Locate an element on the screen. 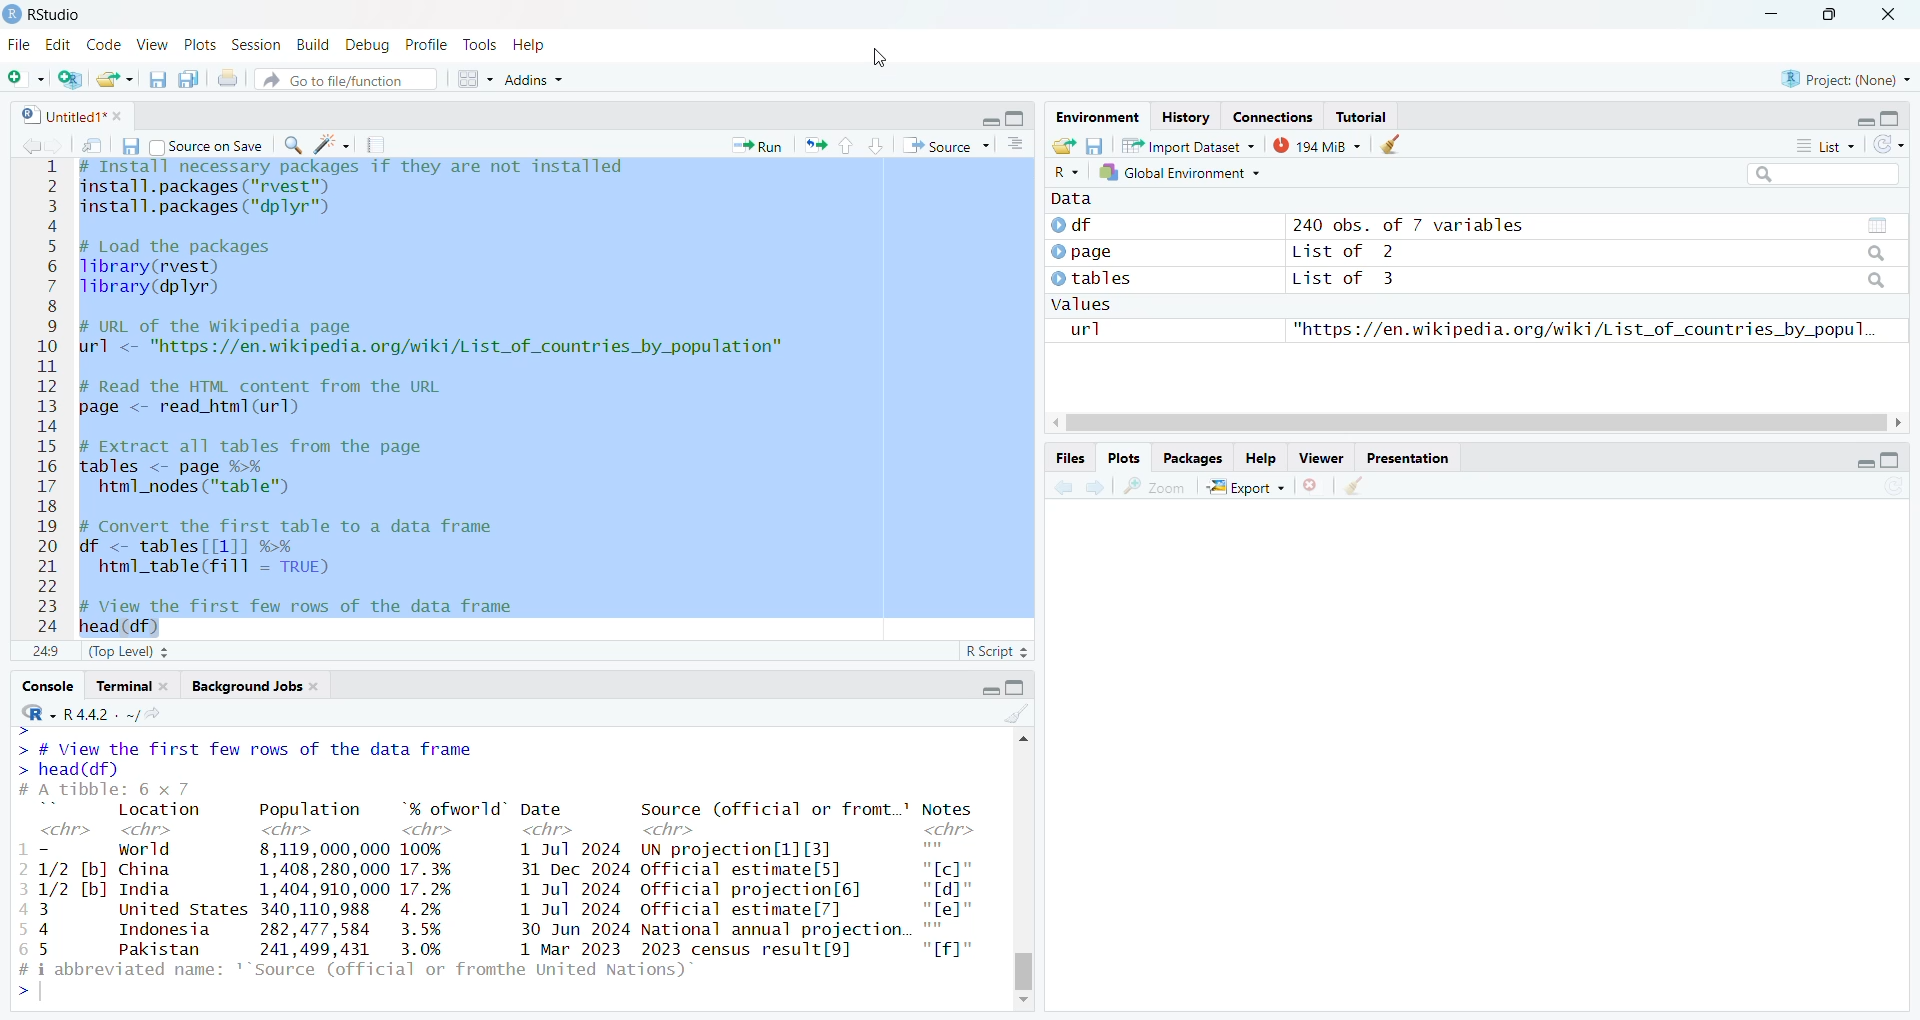  Notes is located at coordinates (946, 809).